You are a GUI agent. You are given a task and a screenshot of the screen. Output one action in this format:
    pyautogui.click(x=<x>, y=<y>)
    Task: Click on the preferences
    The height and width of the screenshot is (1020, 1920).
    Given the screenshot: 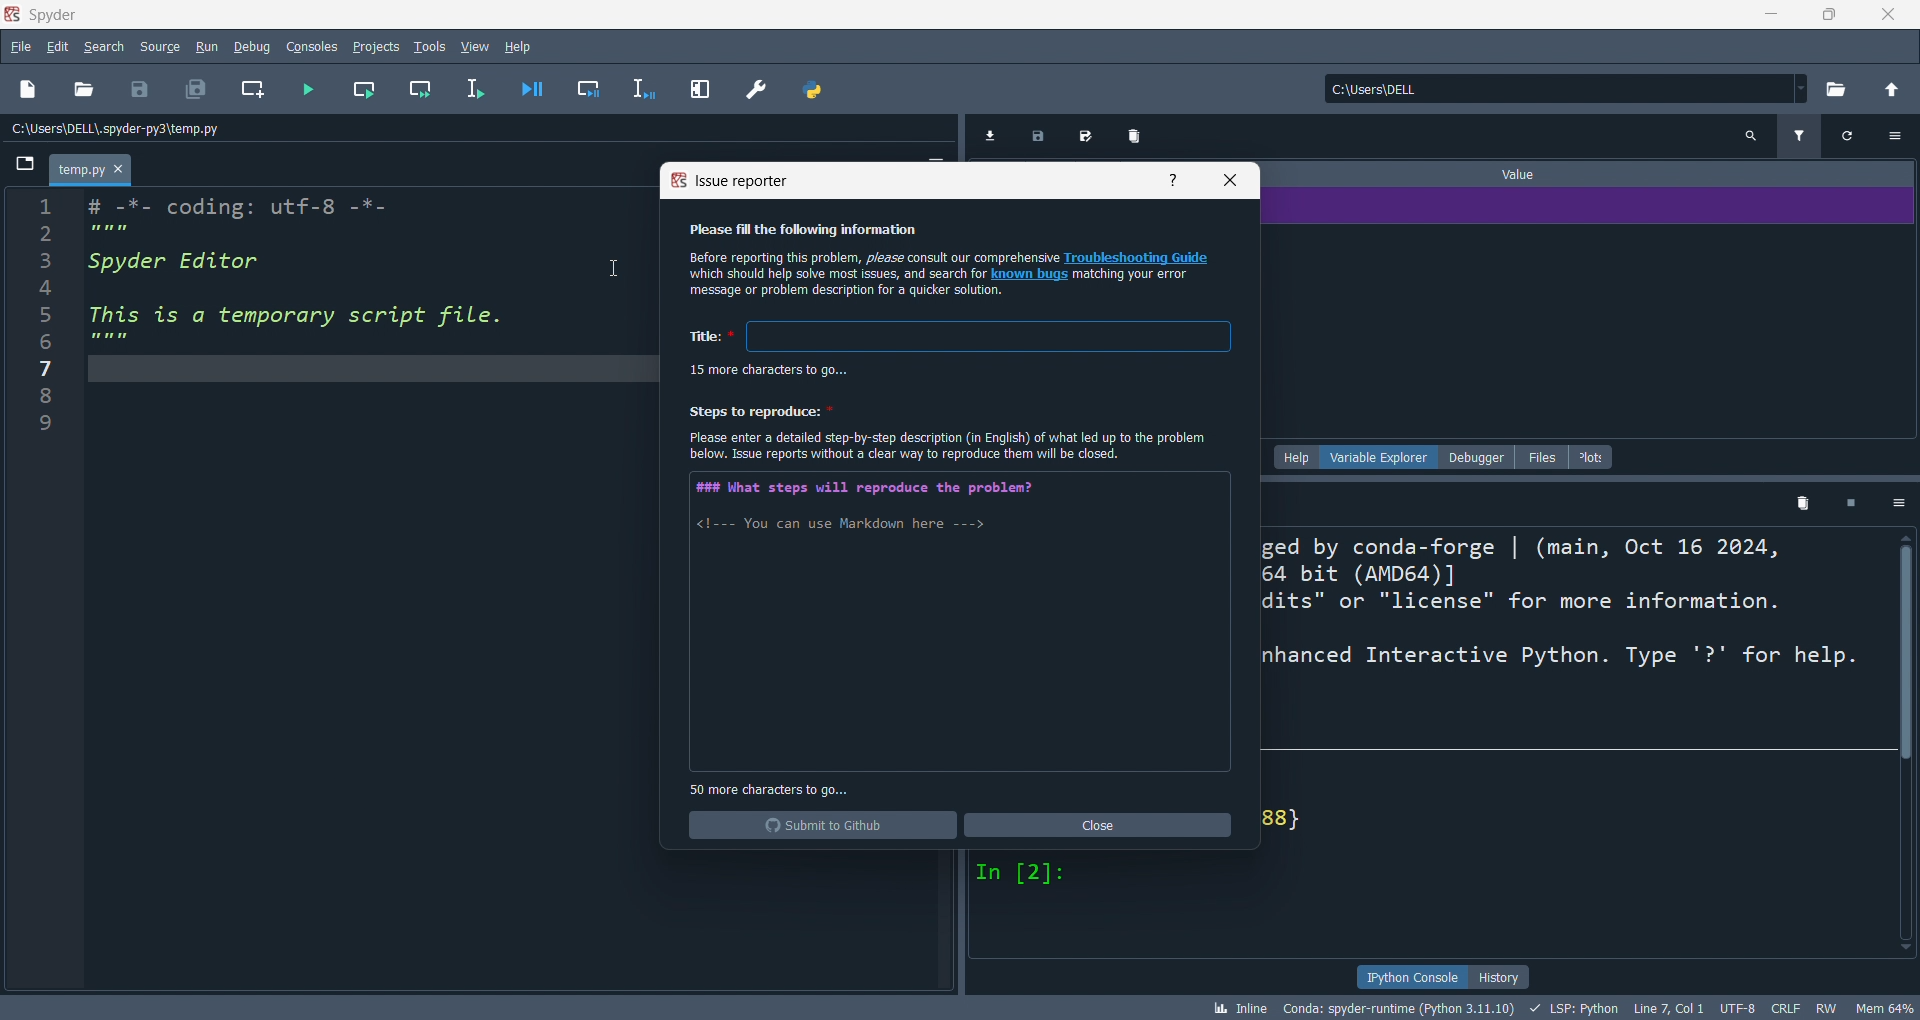 What is the action you would take?
    pyautogui.click(x=758, y=89)
    